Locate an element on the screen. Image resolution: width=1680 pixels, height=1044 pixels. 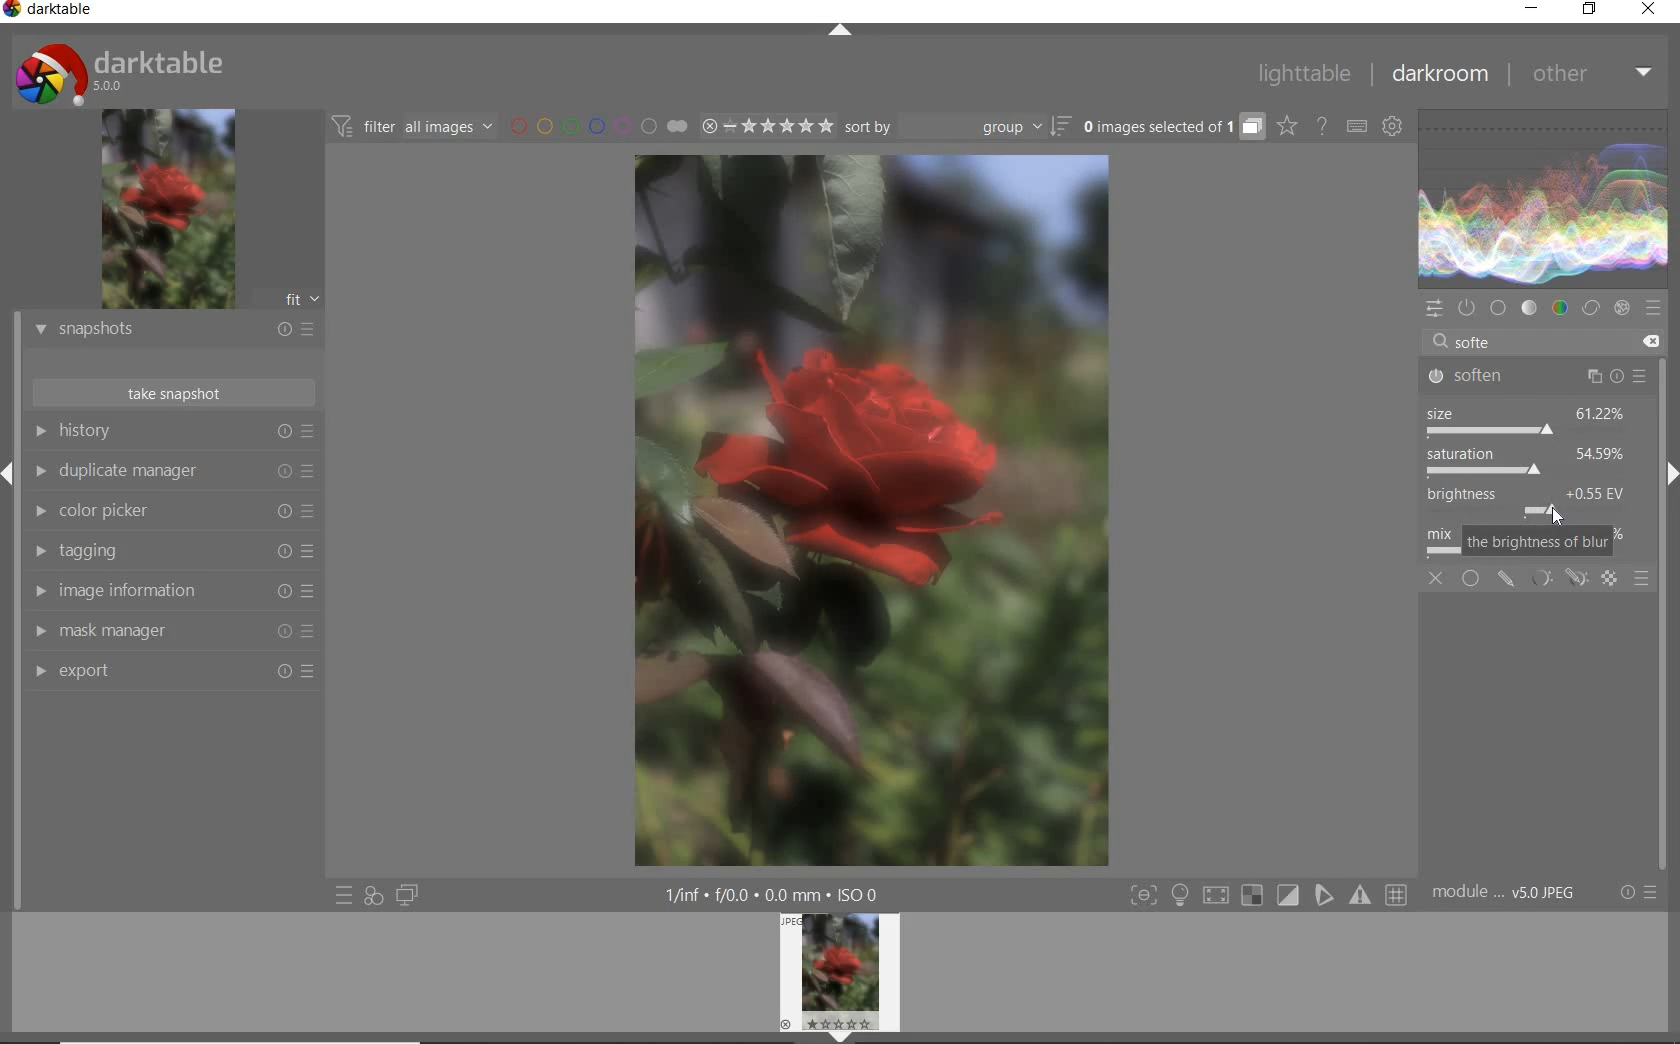
image information is located at coordinates (171, 591).